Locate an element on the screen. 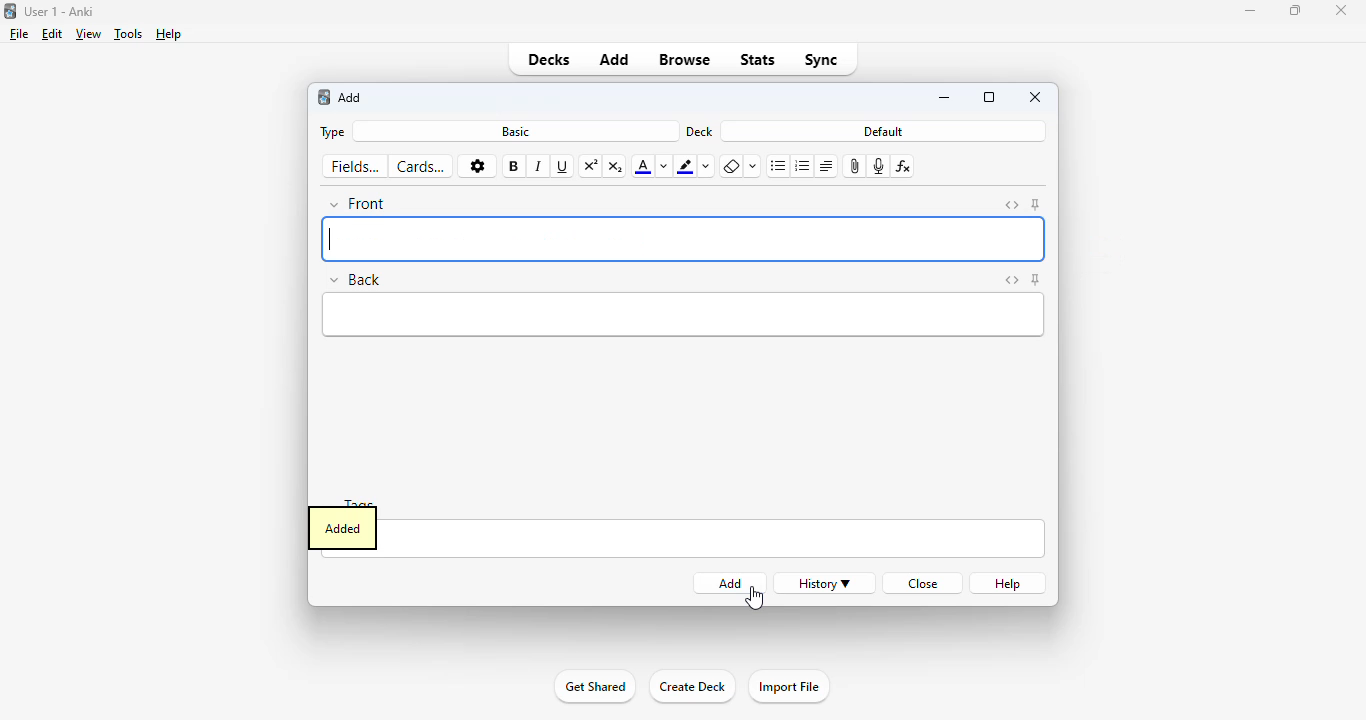 The image size is (1366, 720). equations is located at coordinates (903, 167).